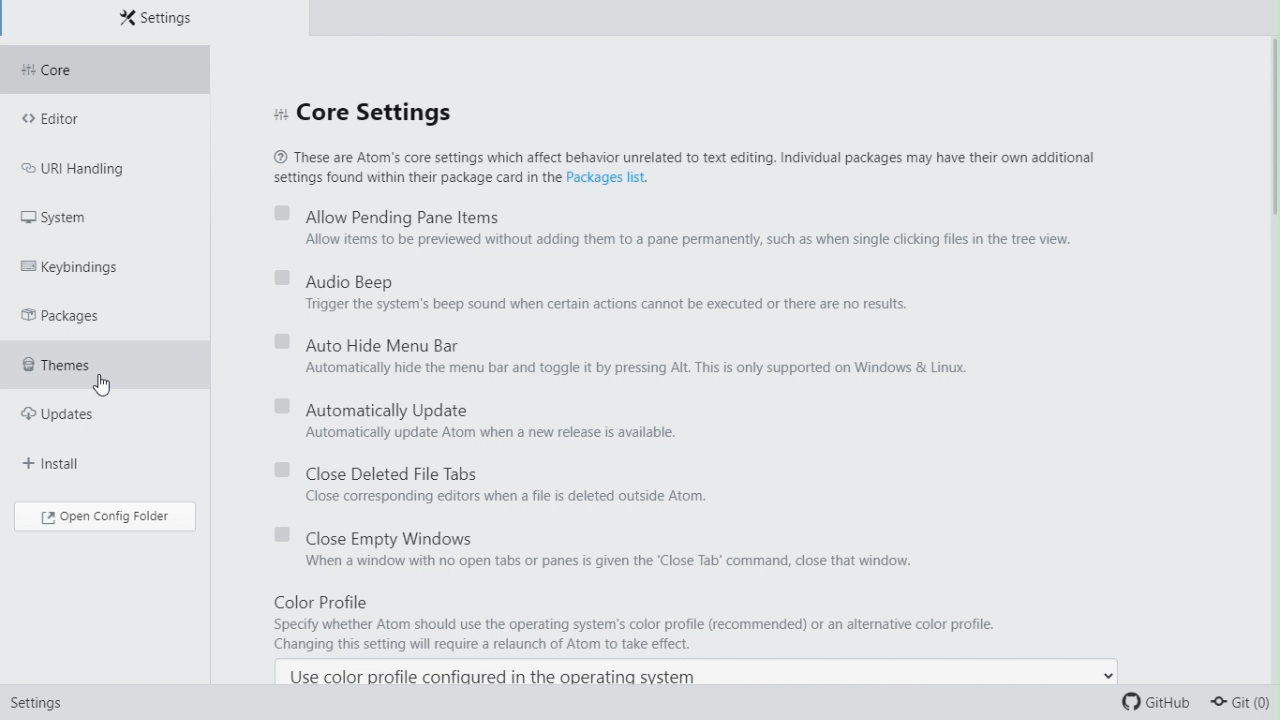  Describe the element at coordinates (496, 433) in the screenshot. I see `Automatically update Atom when a new release is available.` at that location.